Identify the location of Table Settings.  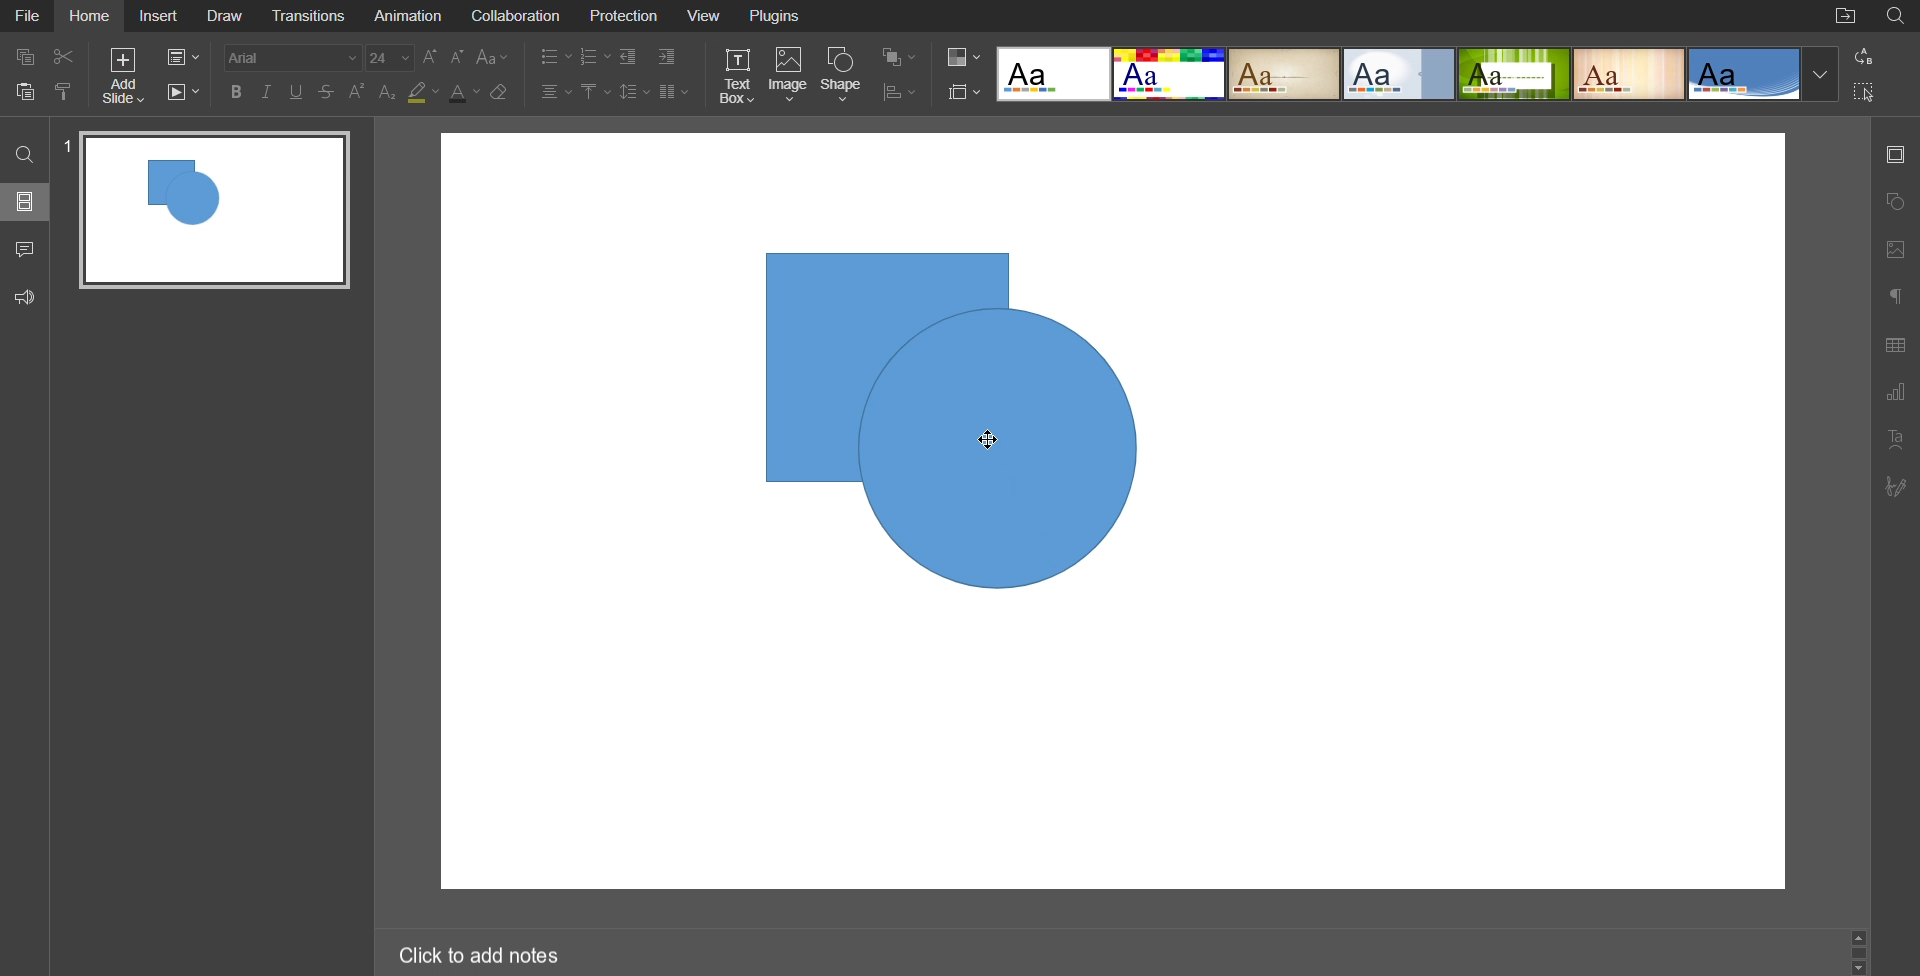
(1894, 346).